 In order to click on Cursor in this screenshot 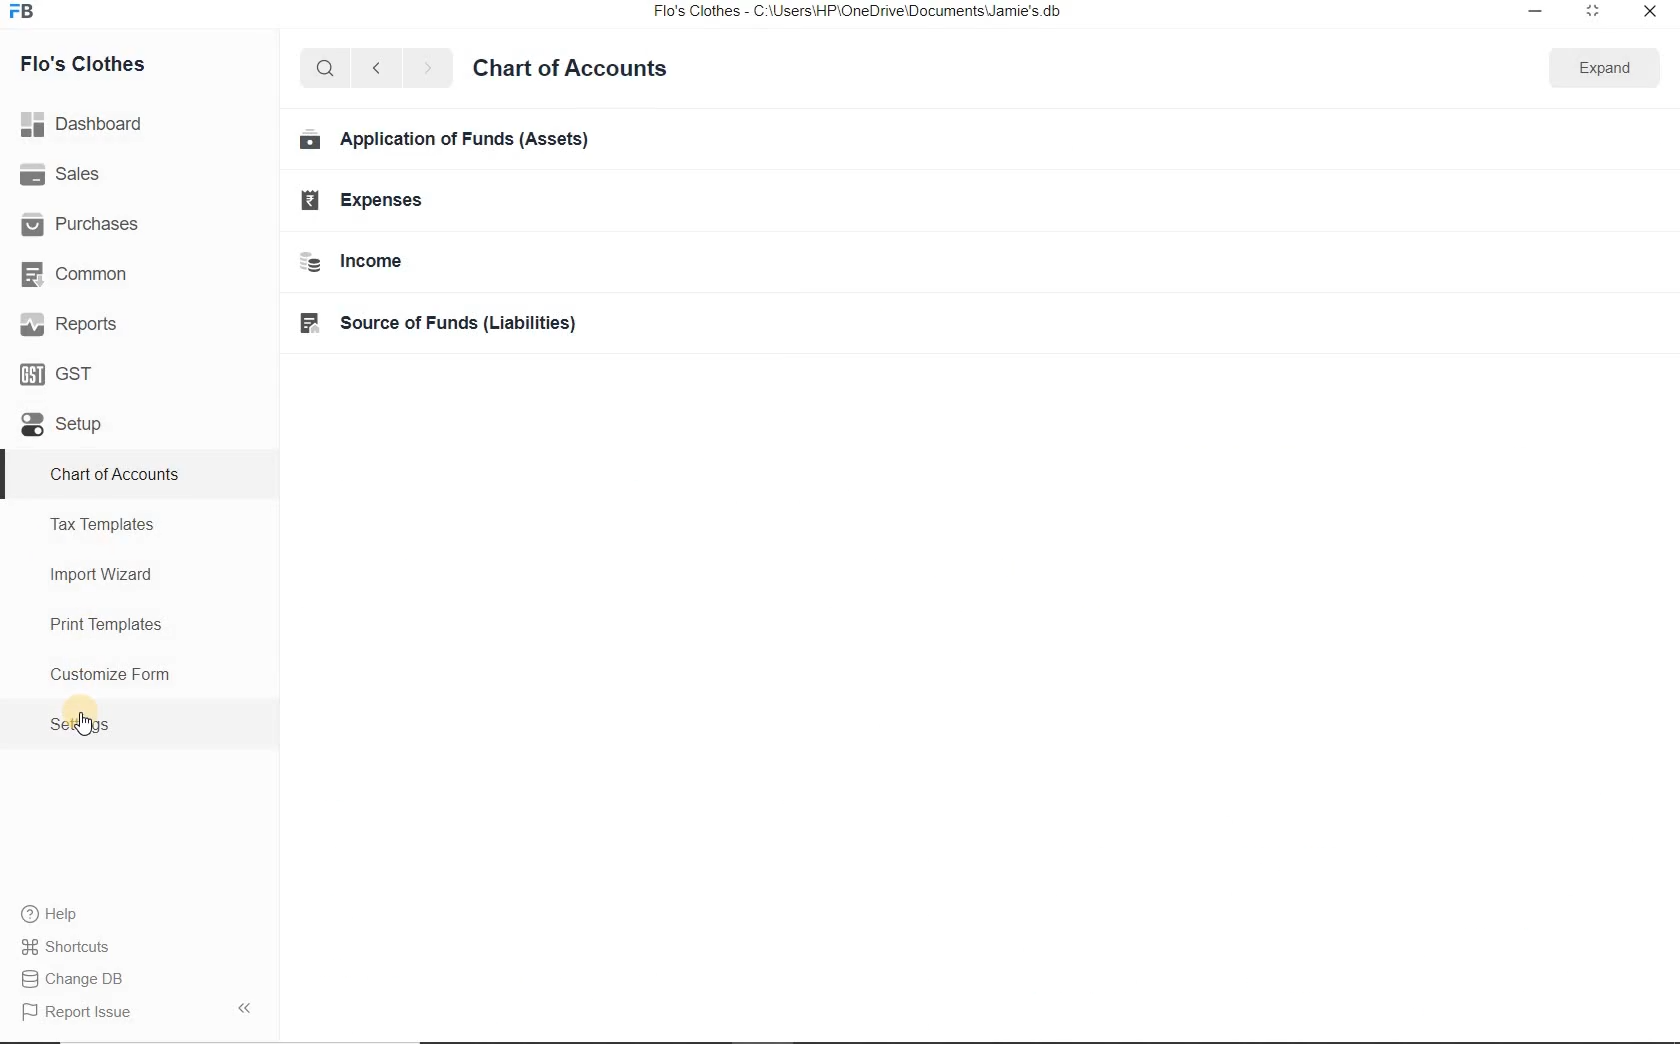, I will do `click(86, 724)`.